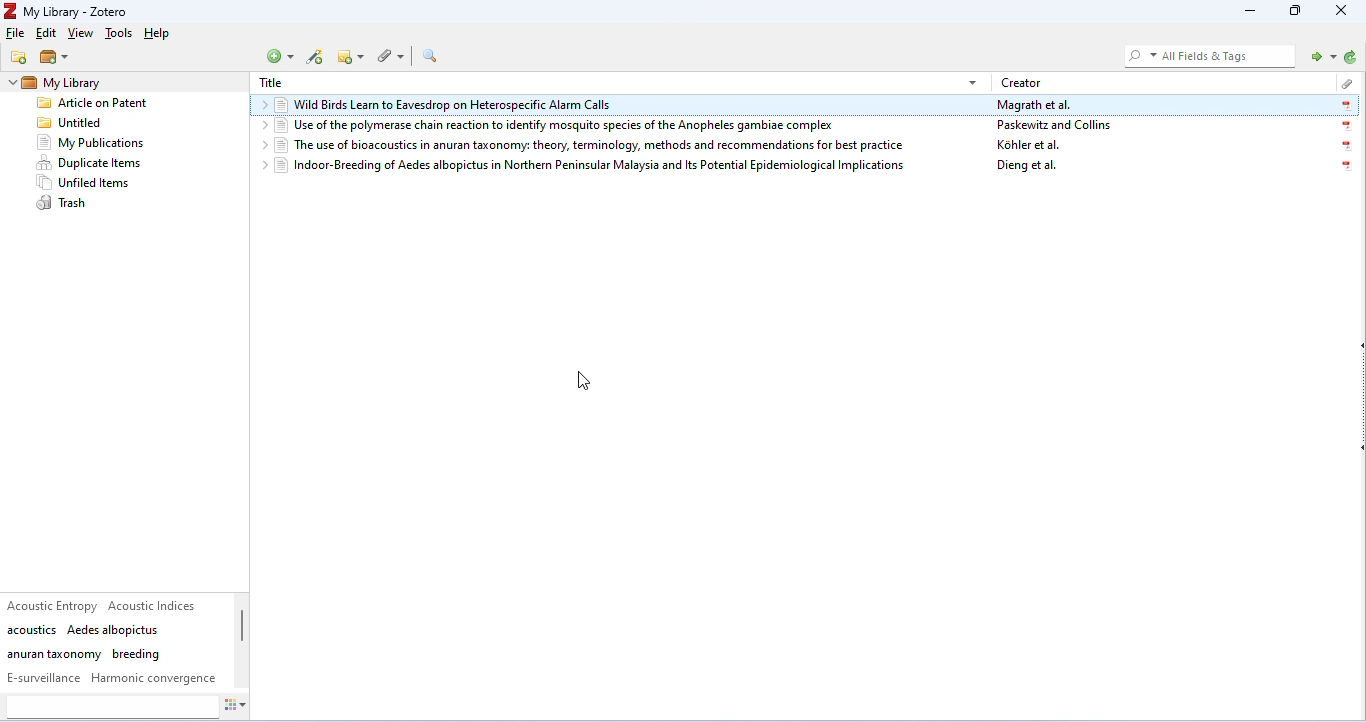  What do you see at coordinates (1036, 104) in the screenshot?
I see `magrath et al.` at bounding box center [1036, 104].